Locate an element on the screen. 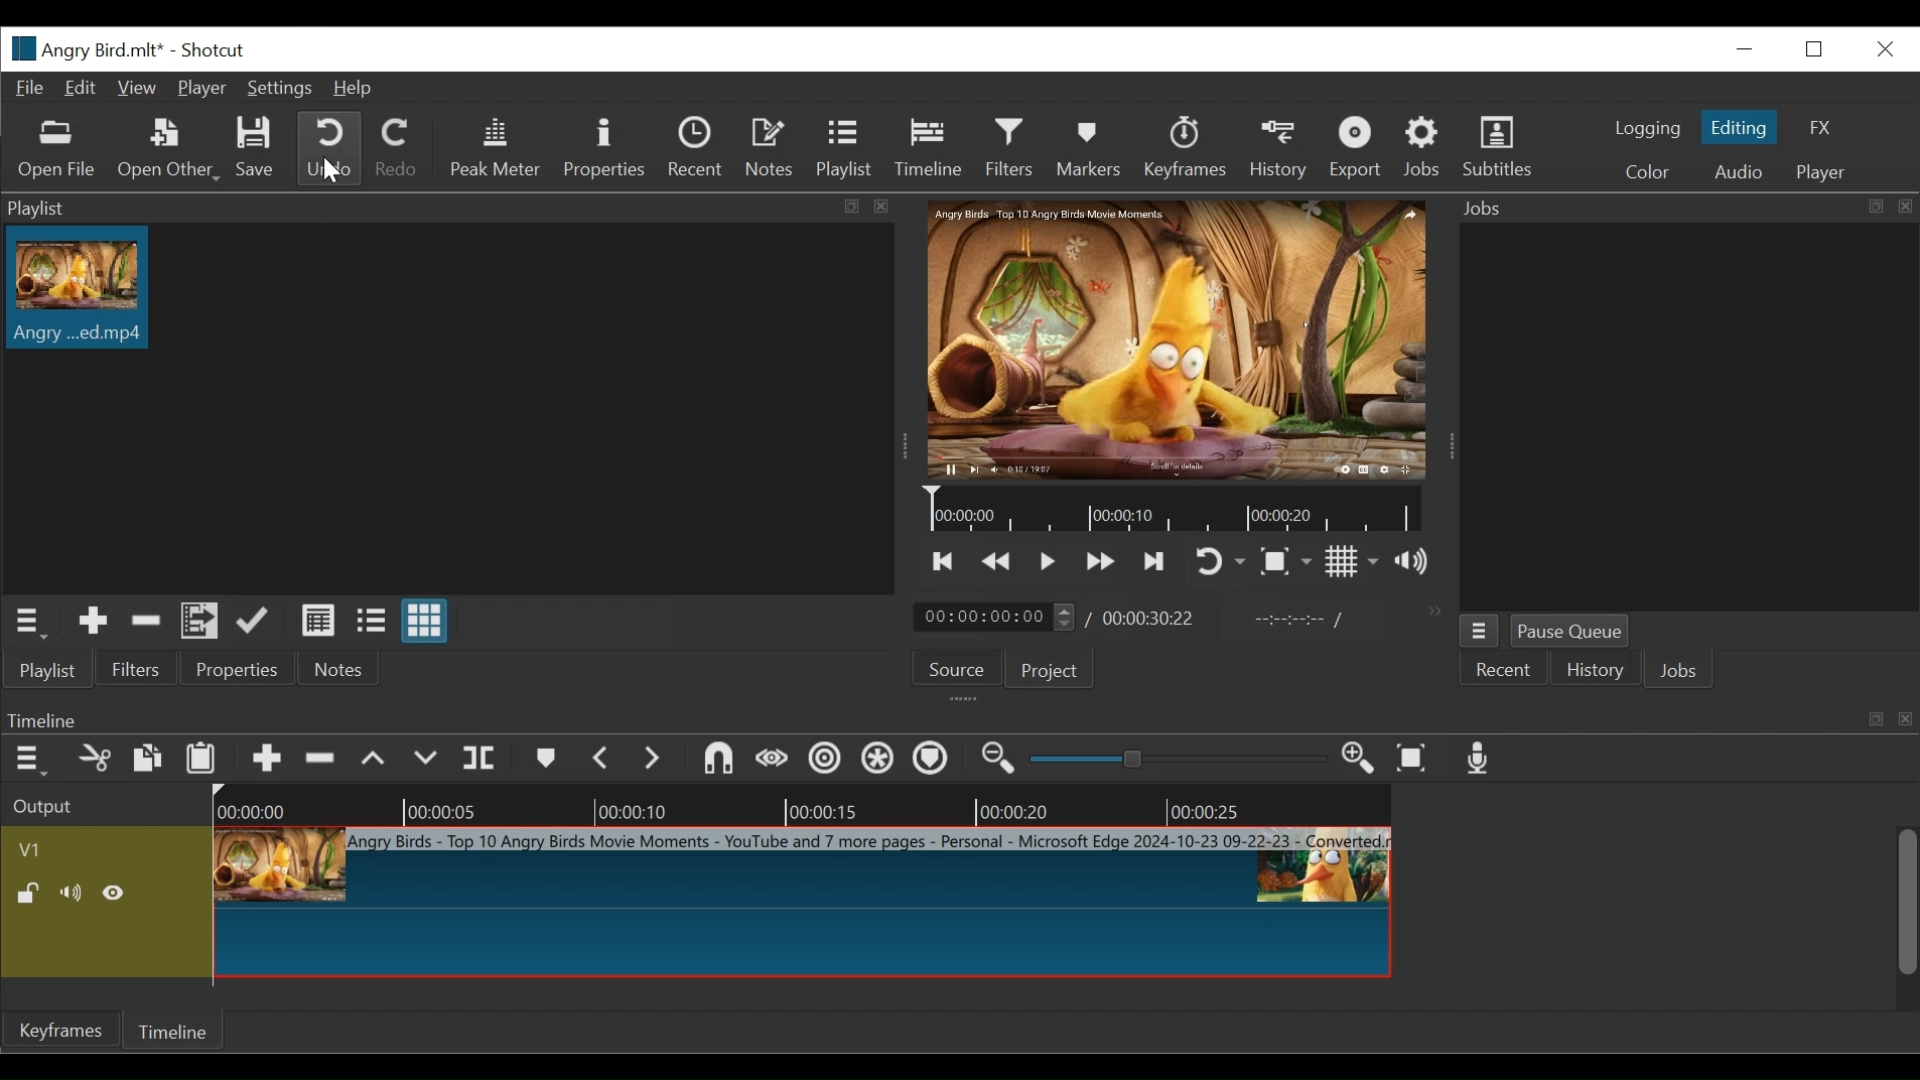 The height and width of the screenshot is (1080, 1920). Recent is located at coordinates (1504, 669).